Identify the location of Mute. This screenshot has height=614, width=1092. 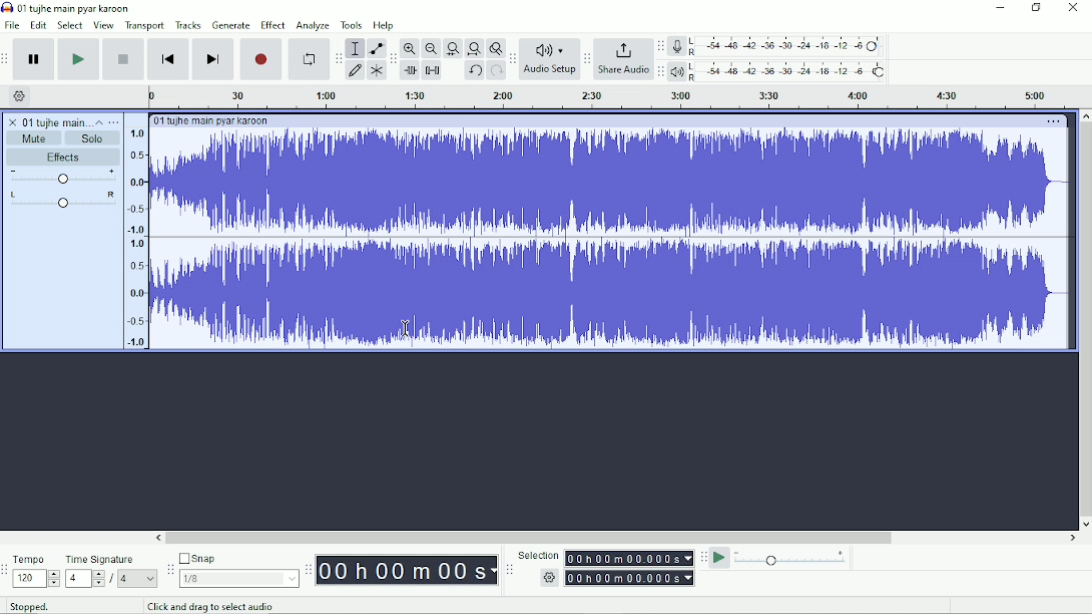
(33, 139).